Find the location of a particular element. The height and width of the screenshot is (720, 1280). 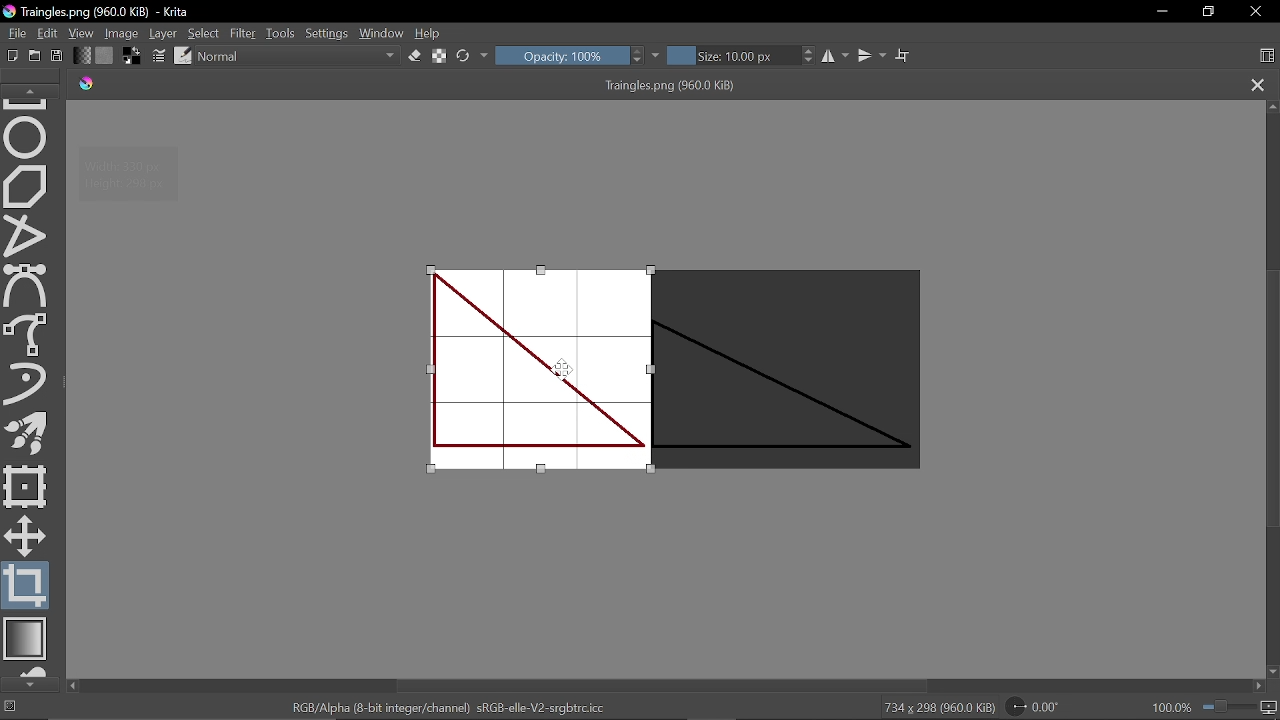

Close is located at coordinates (1258, 13).